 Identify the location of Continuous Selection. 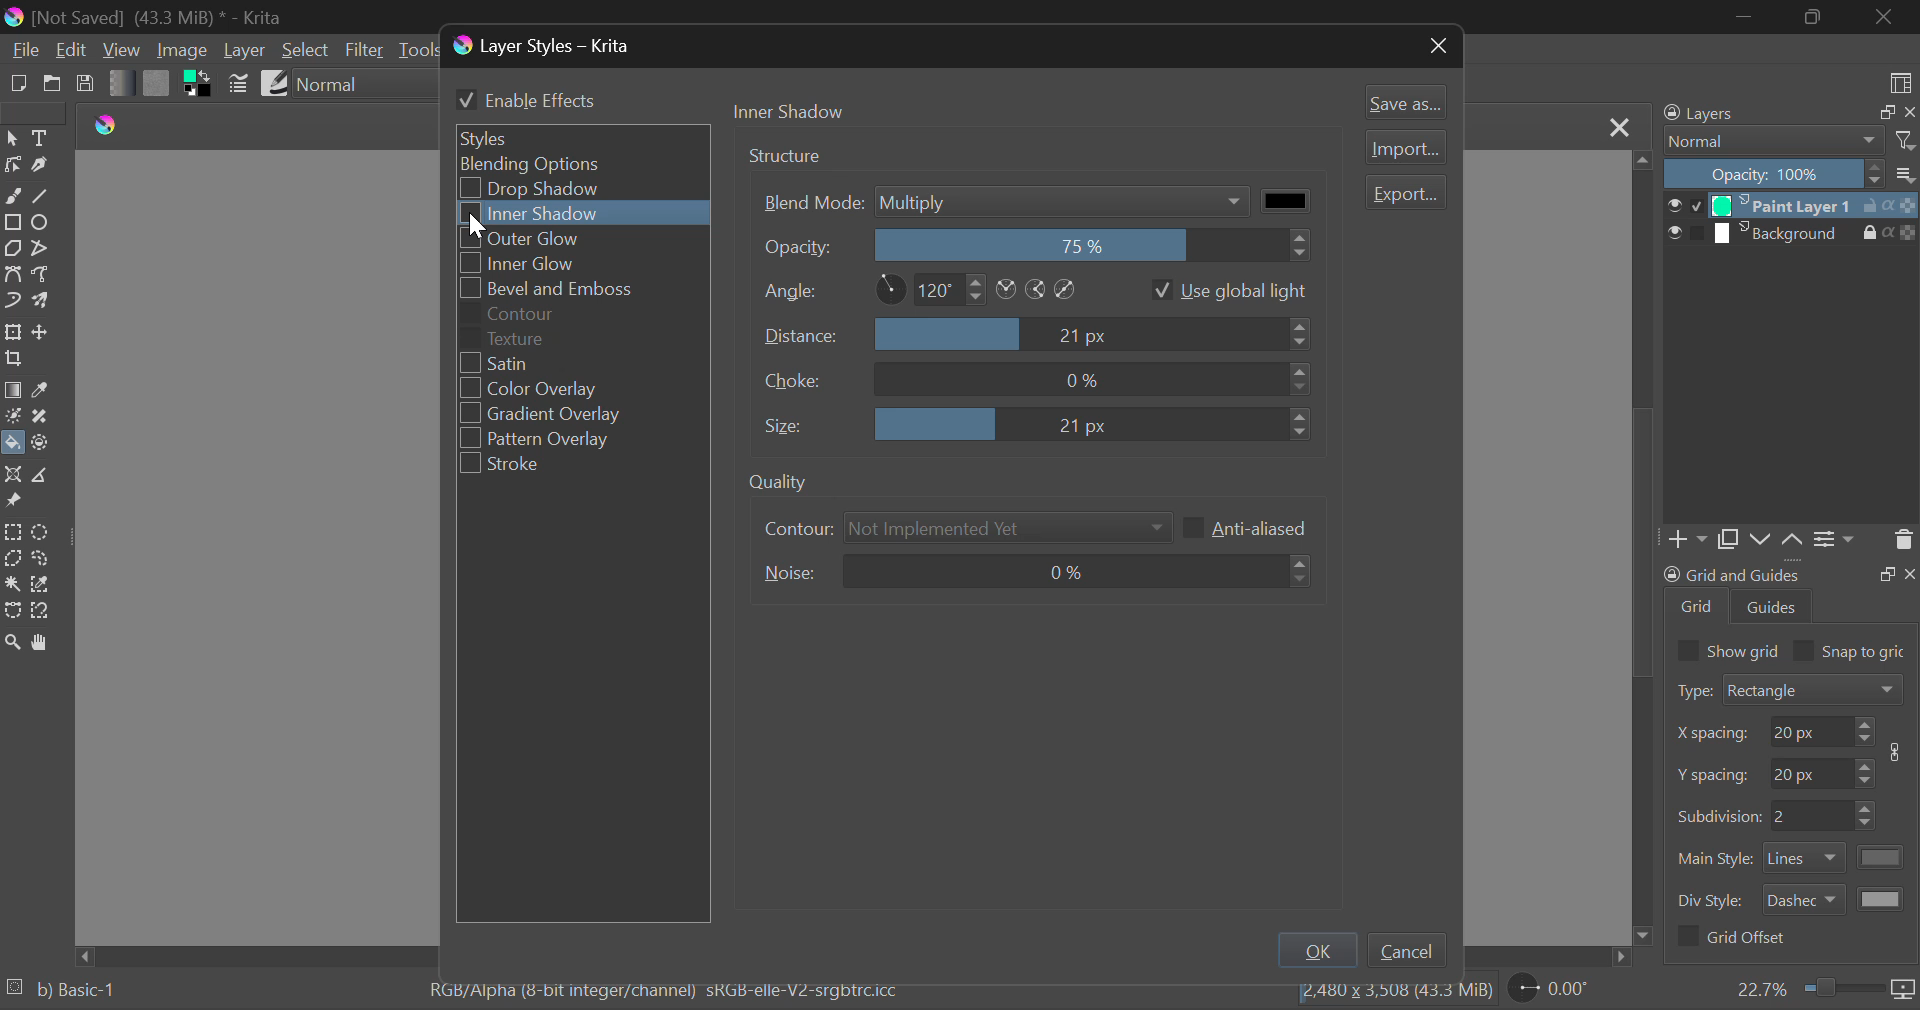
(12, 587).